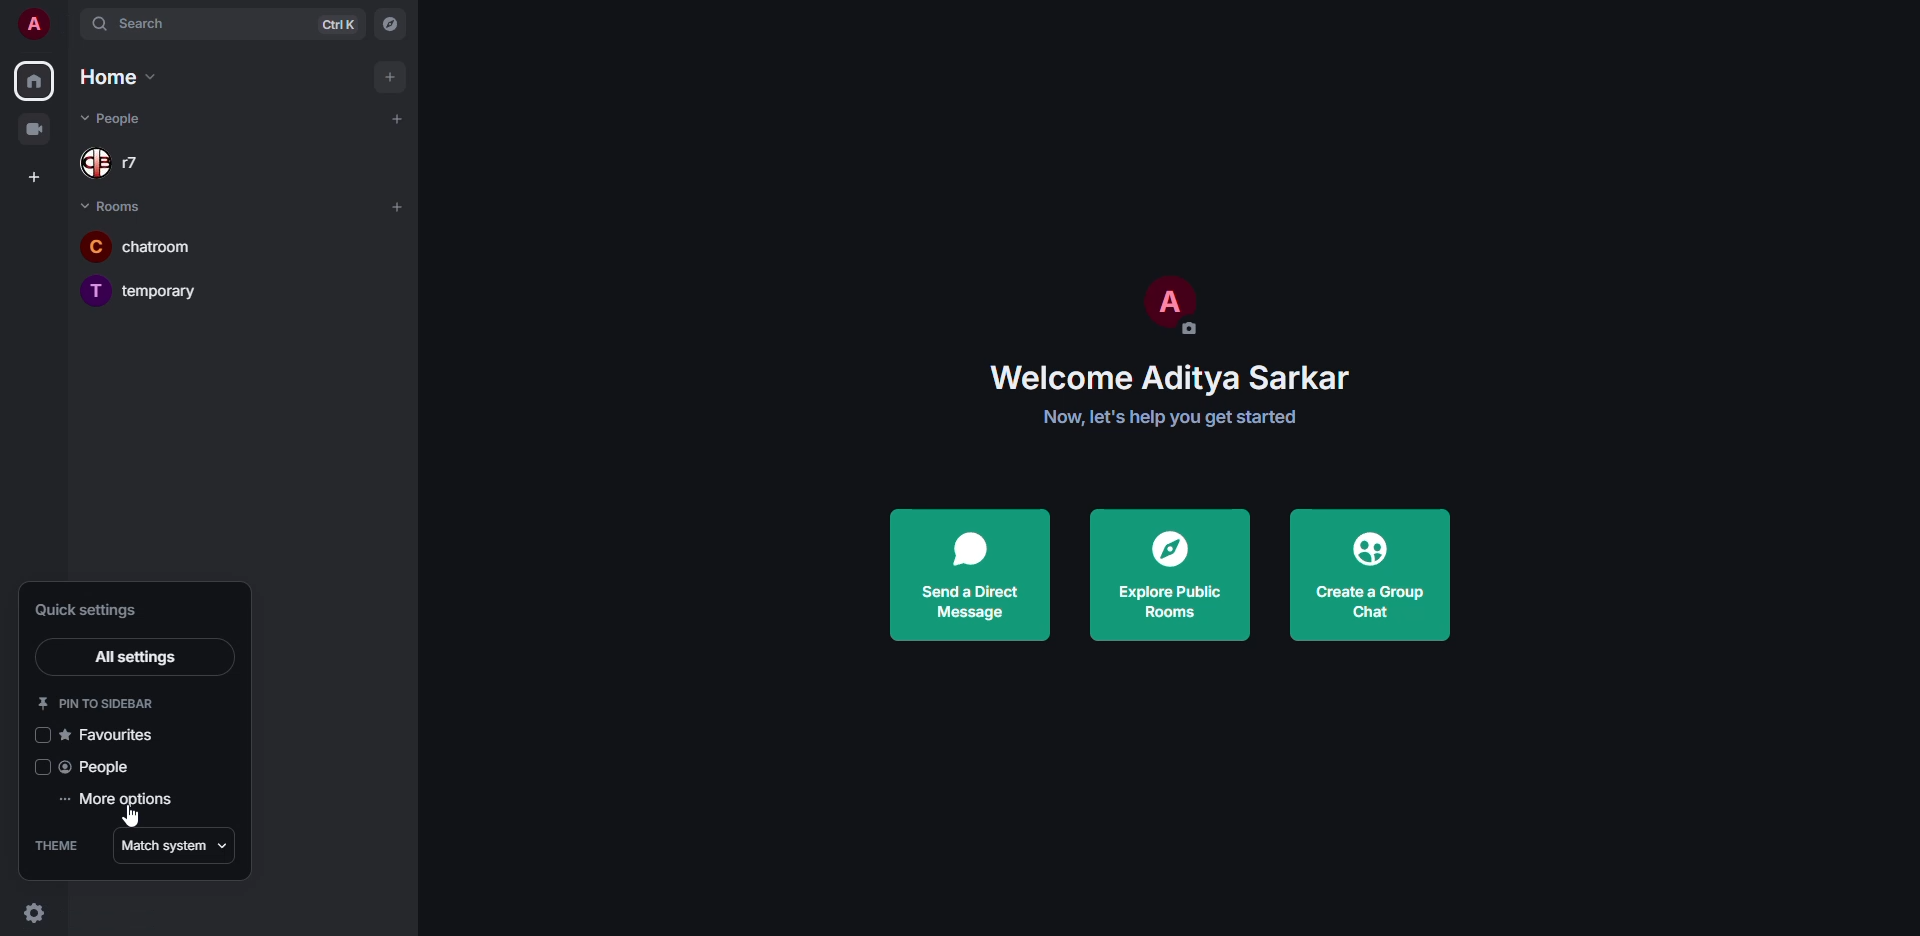 The image size is (1920, 936). What do you see at coordinates (116, 205) in the screenshot?
I see `rooms` at bounding box center [116, 205].